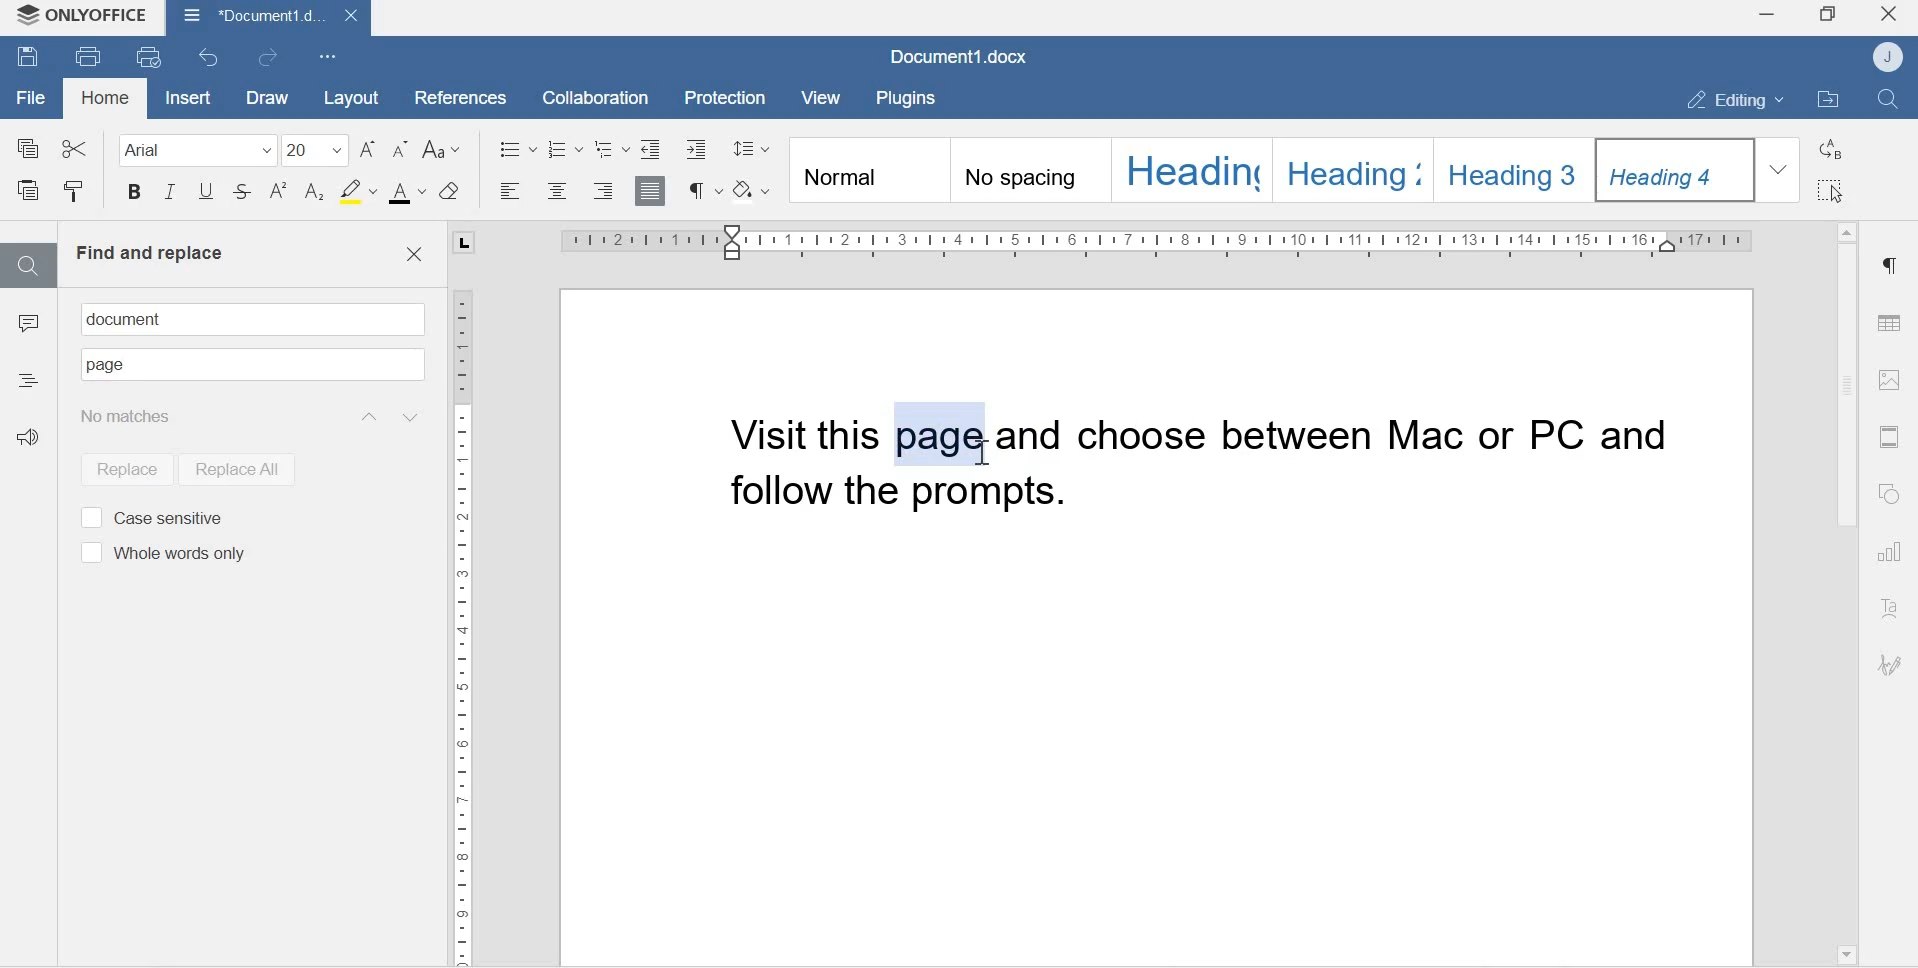 The height and width of the screenshot is (968, 1918). I want to click on Align center, so click(555, 192).